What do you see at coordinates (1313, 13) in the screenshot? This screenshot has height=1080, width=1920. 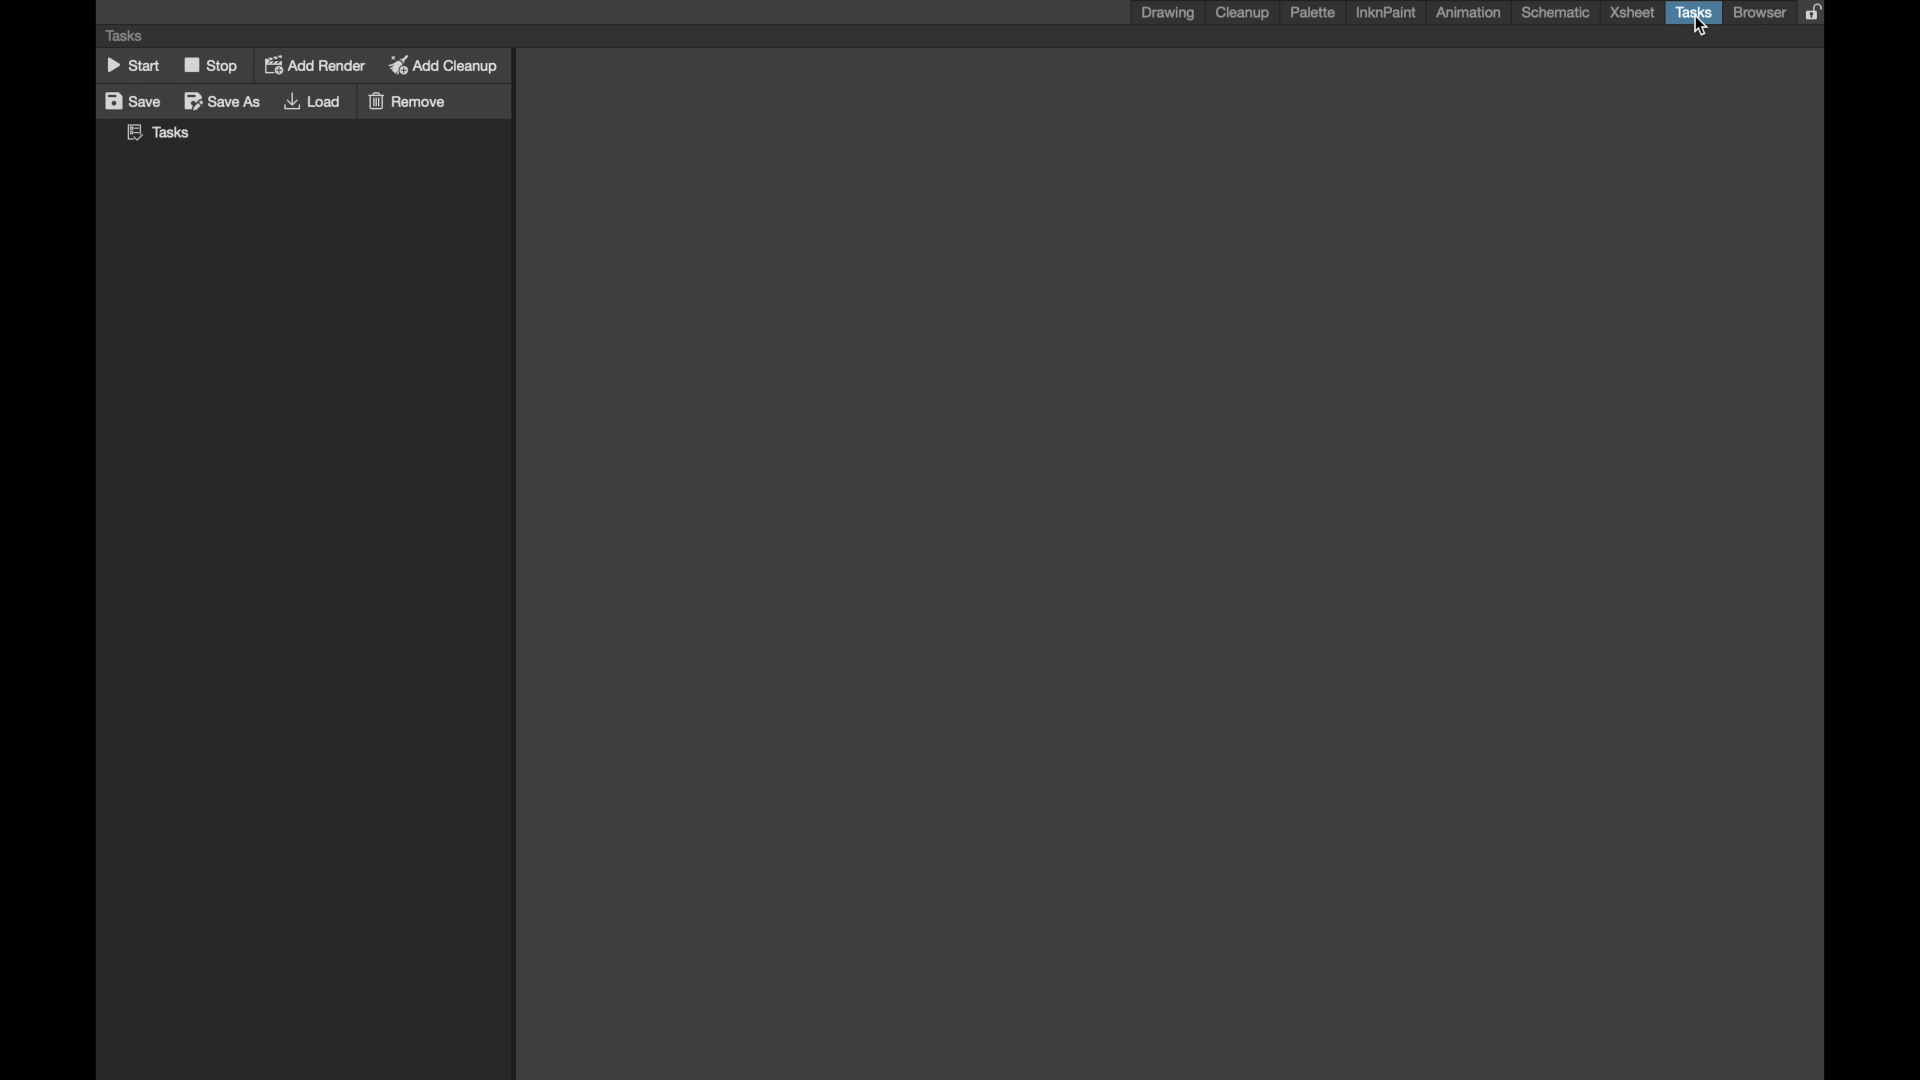 I see `palette` at bounding box center [1313, 13].